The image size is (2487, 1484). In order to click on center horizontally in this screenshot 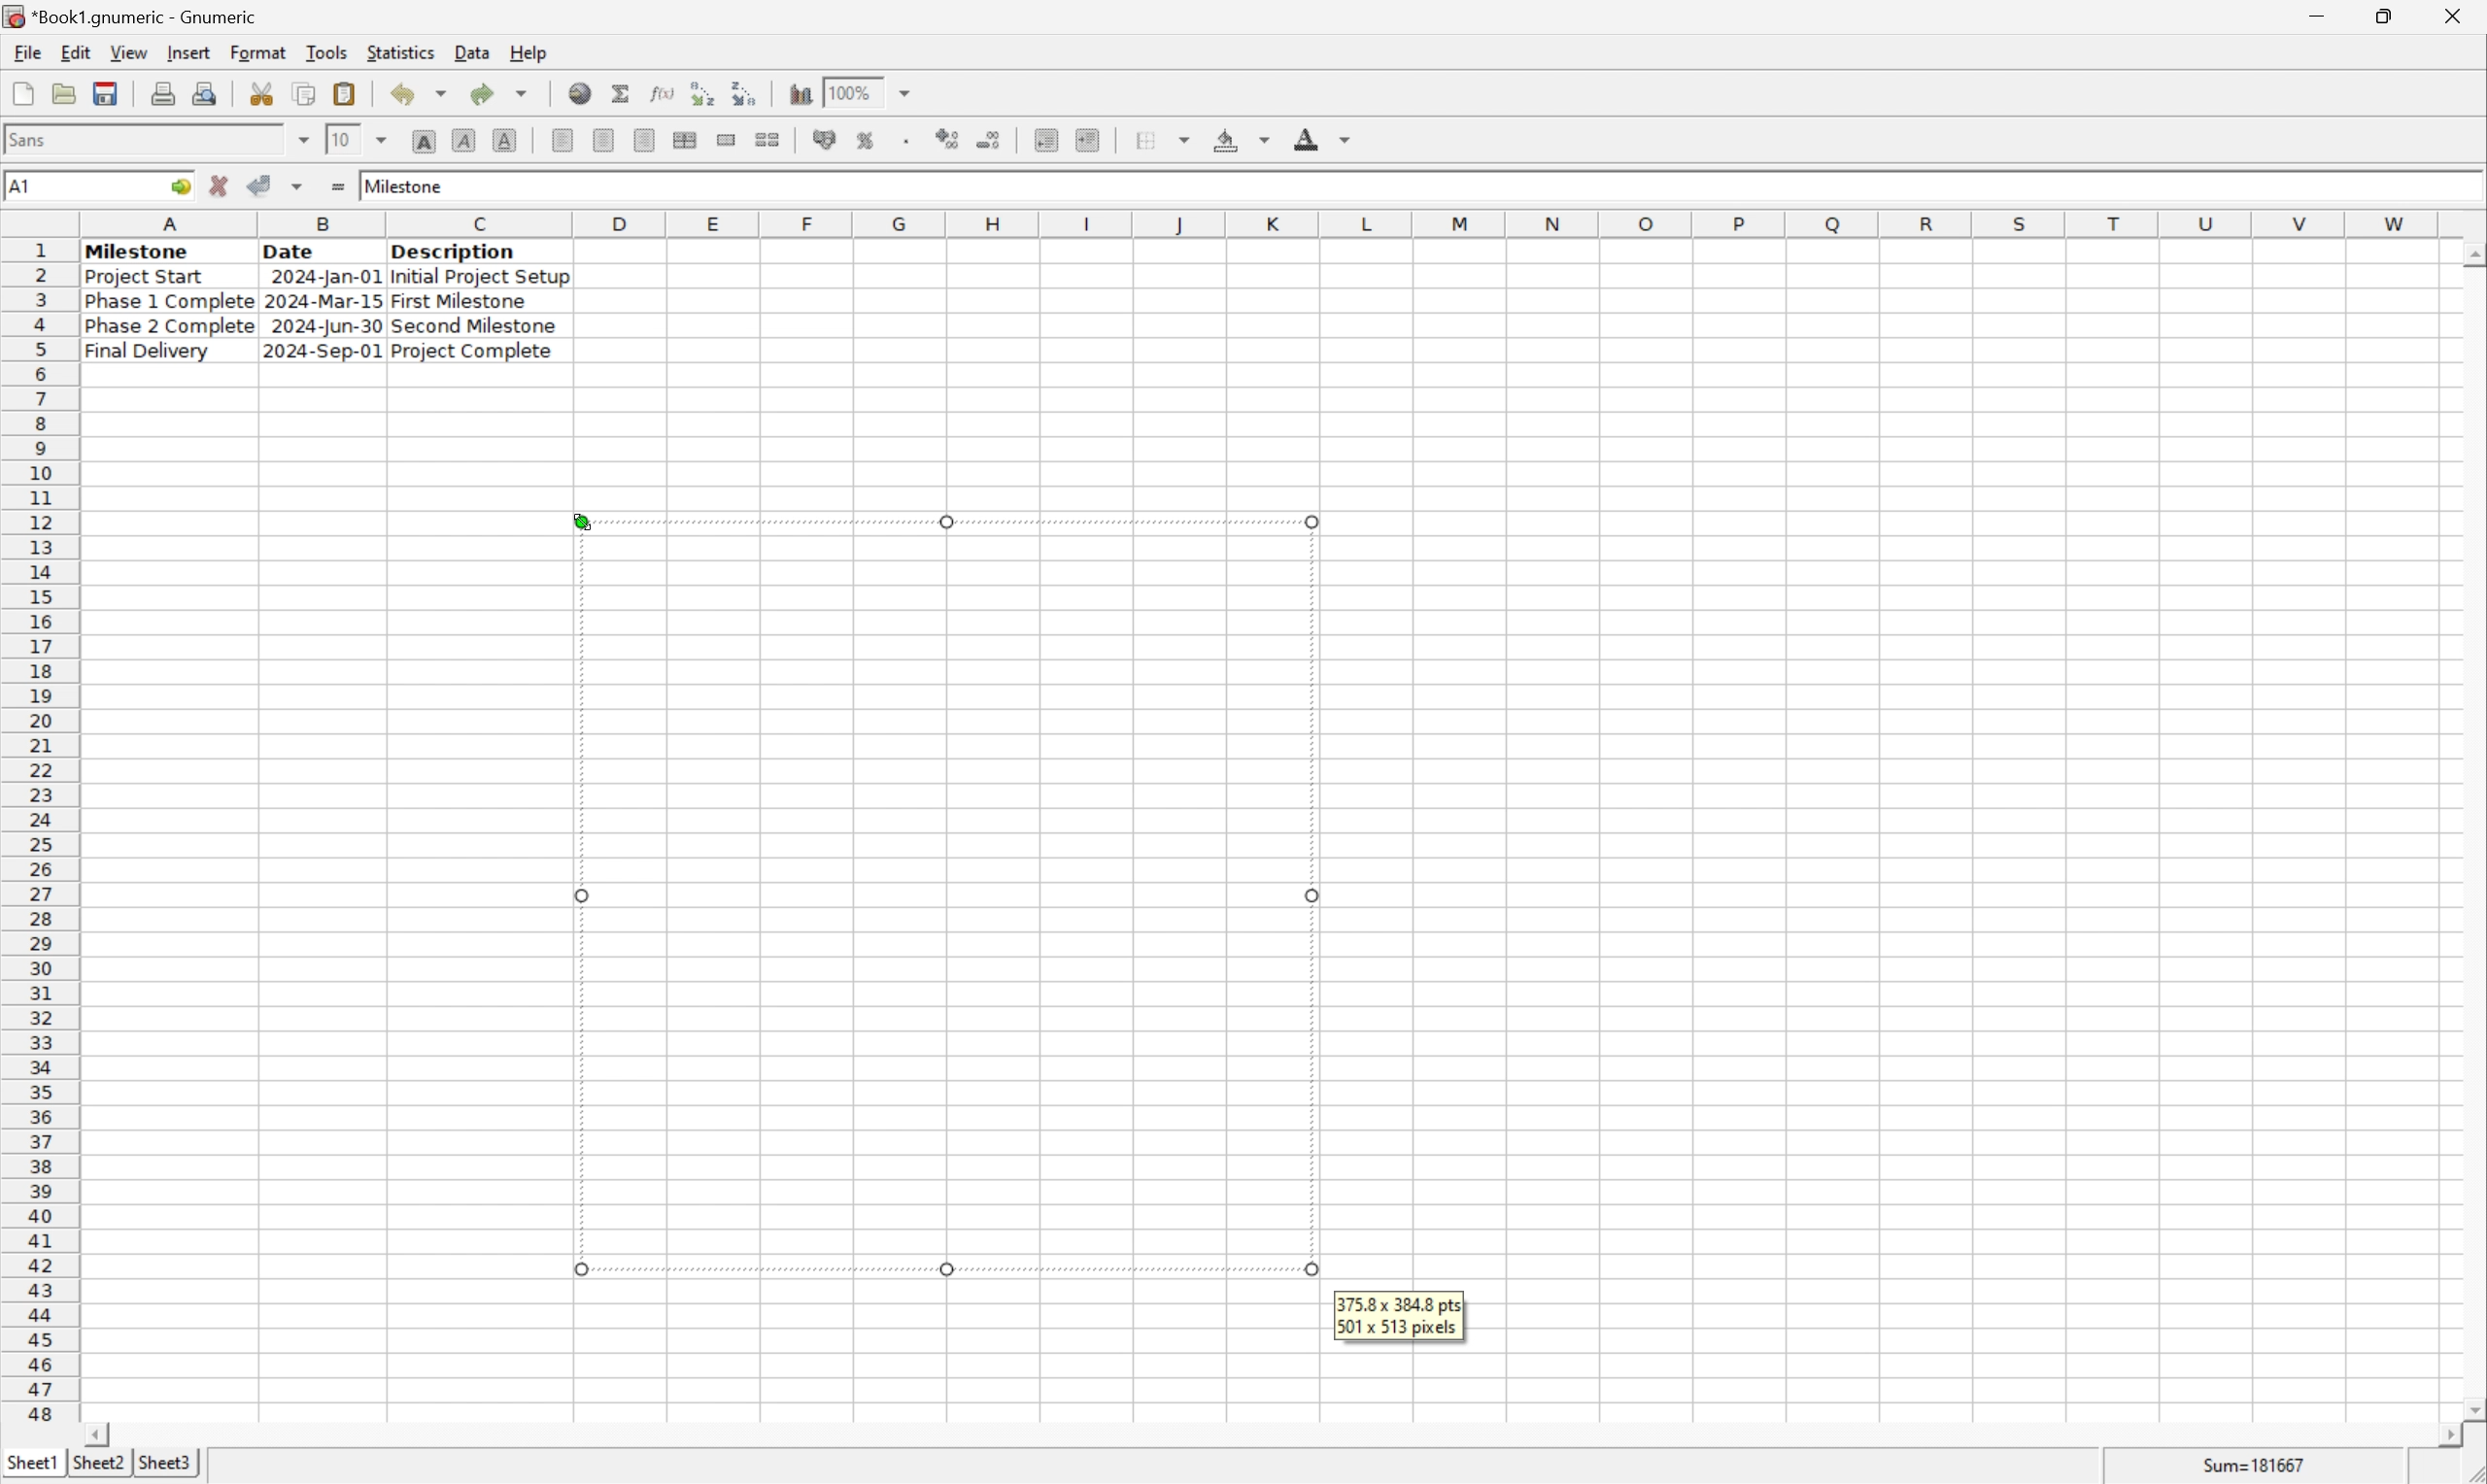, I will do `click(602, 142)`.